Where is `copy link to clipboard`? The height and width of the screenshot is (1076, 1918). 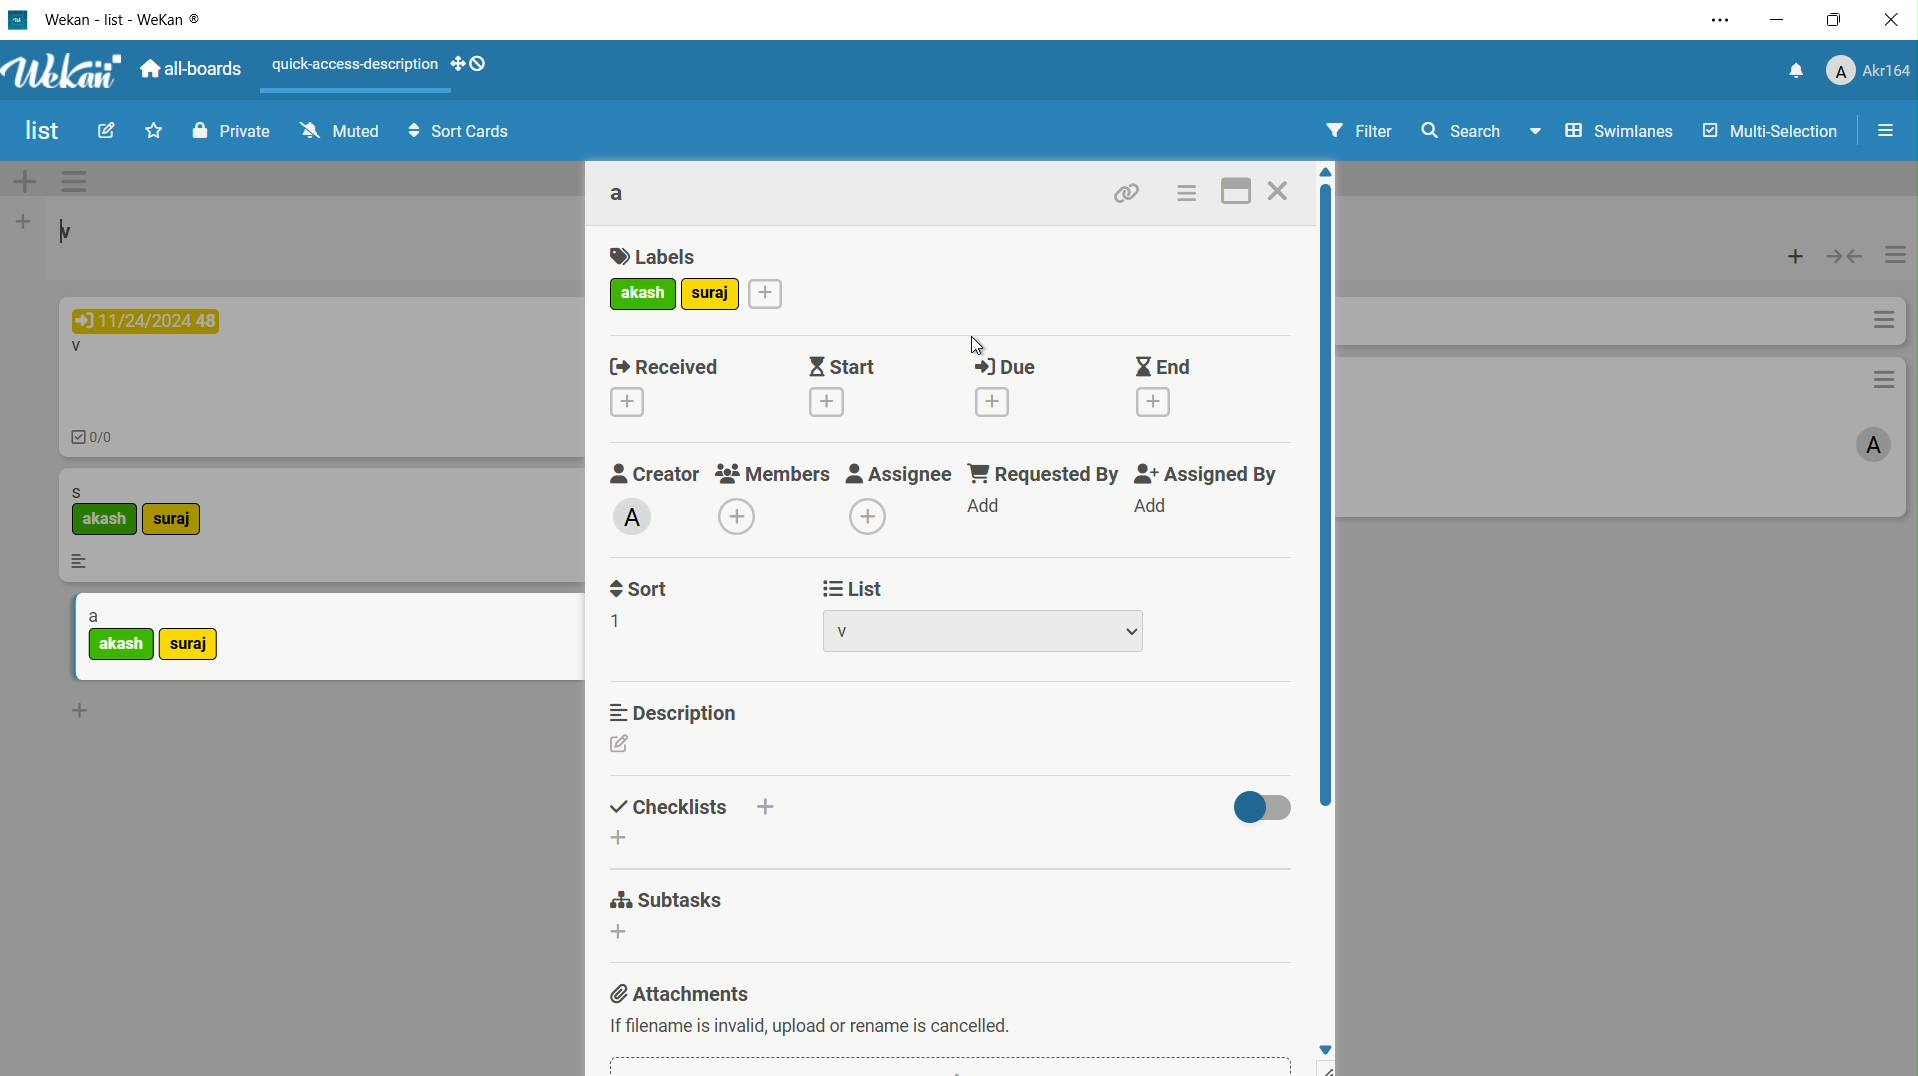
copy link to clipboard is located at coordinates (1123, 193).